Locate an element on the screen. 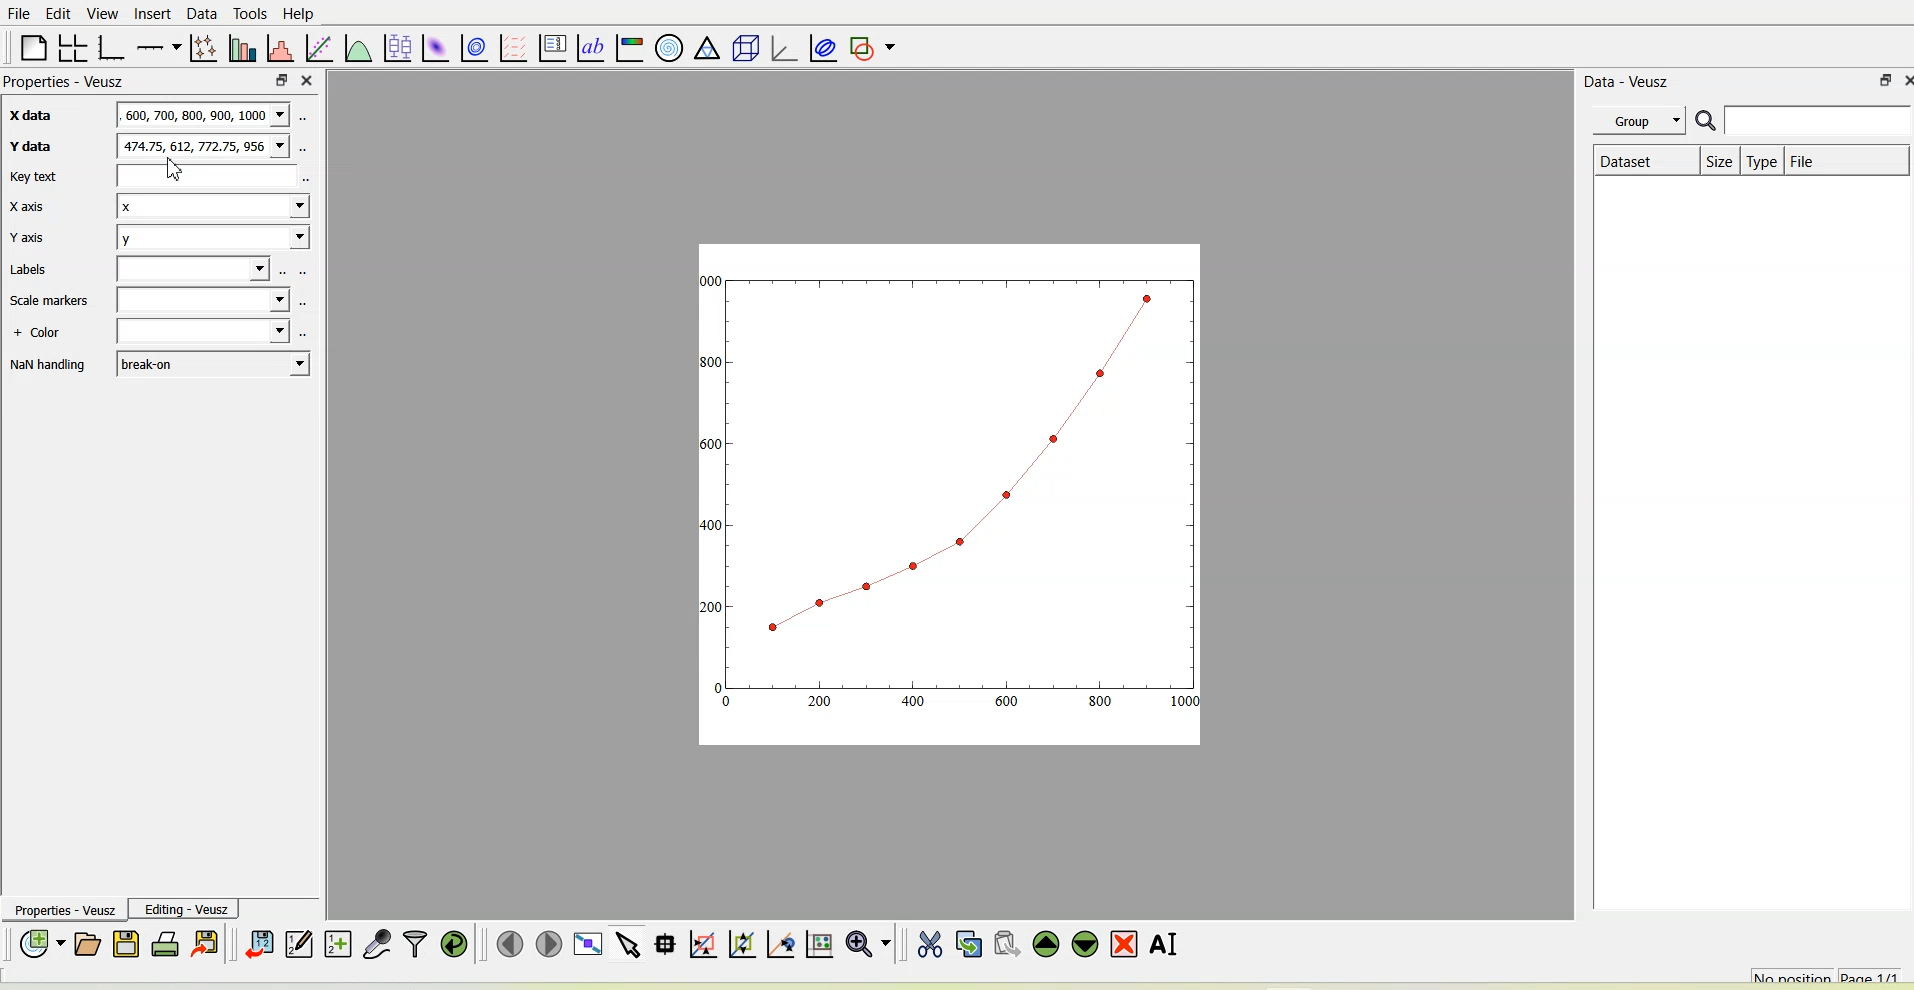  y is located at coordinates (213, 237).